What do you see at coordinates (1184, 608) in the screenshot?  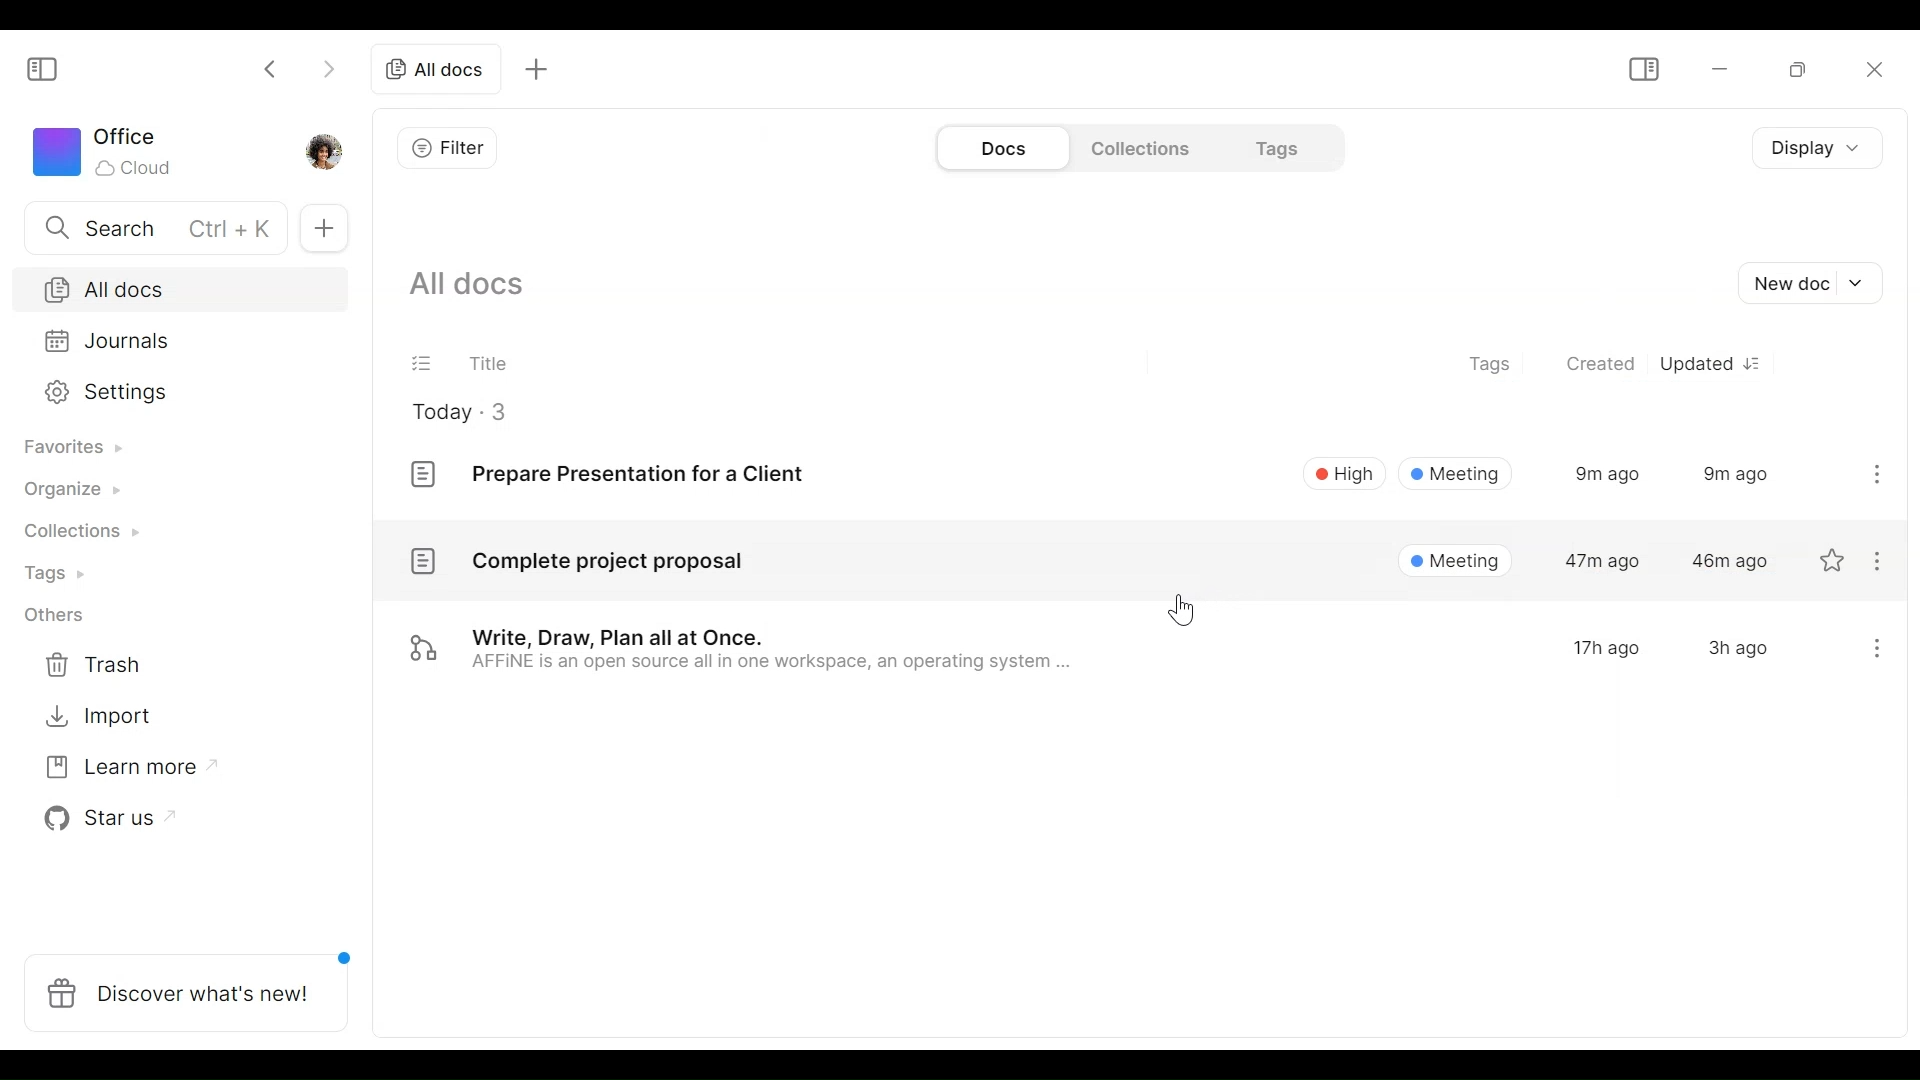 I see `Cursor` at bounding box center [1184, 608].